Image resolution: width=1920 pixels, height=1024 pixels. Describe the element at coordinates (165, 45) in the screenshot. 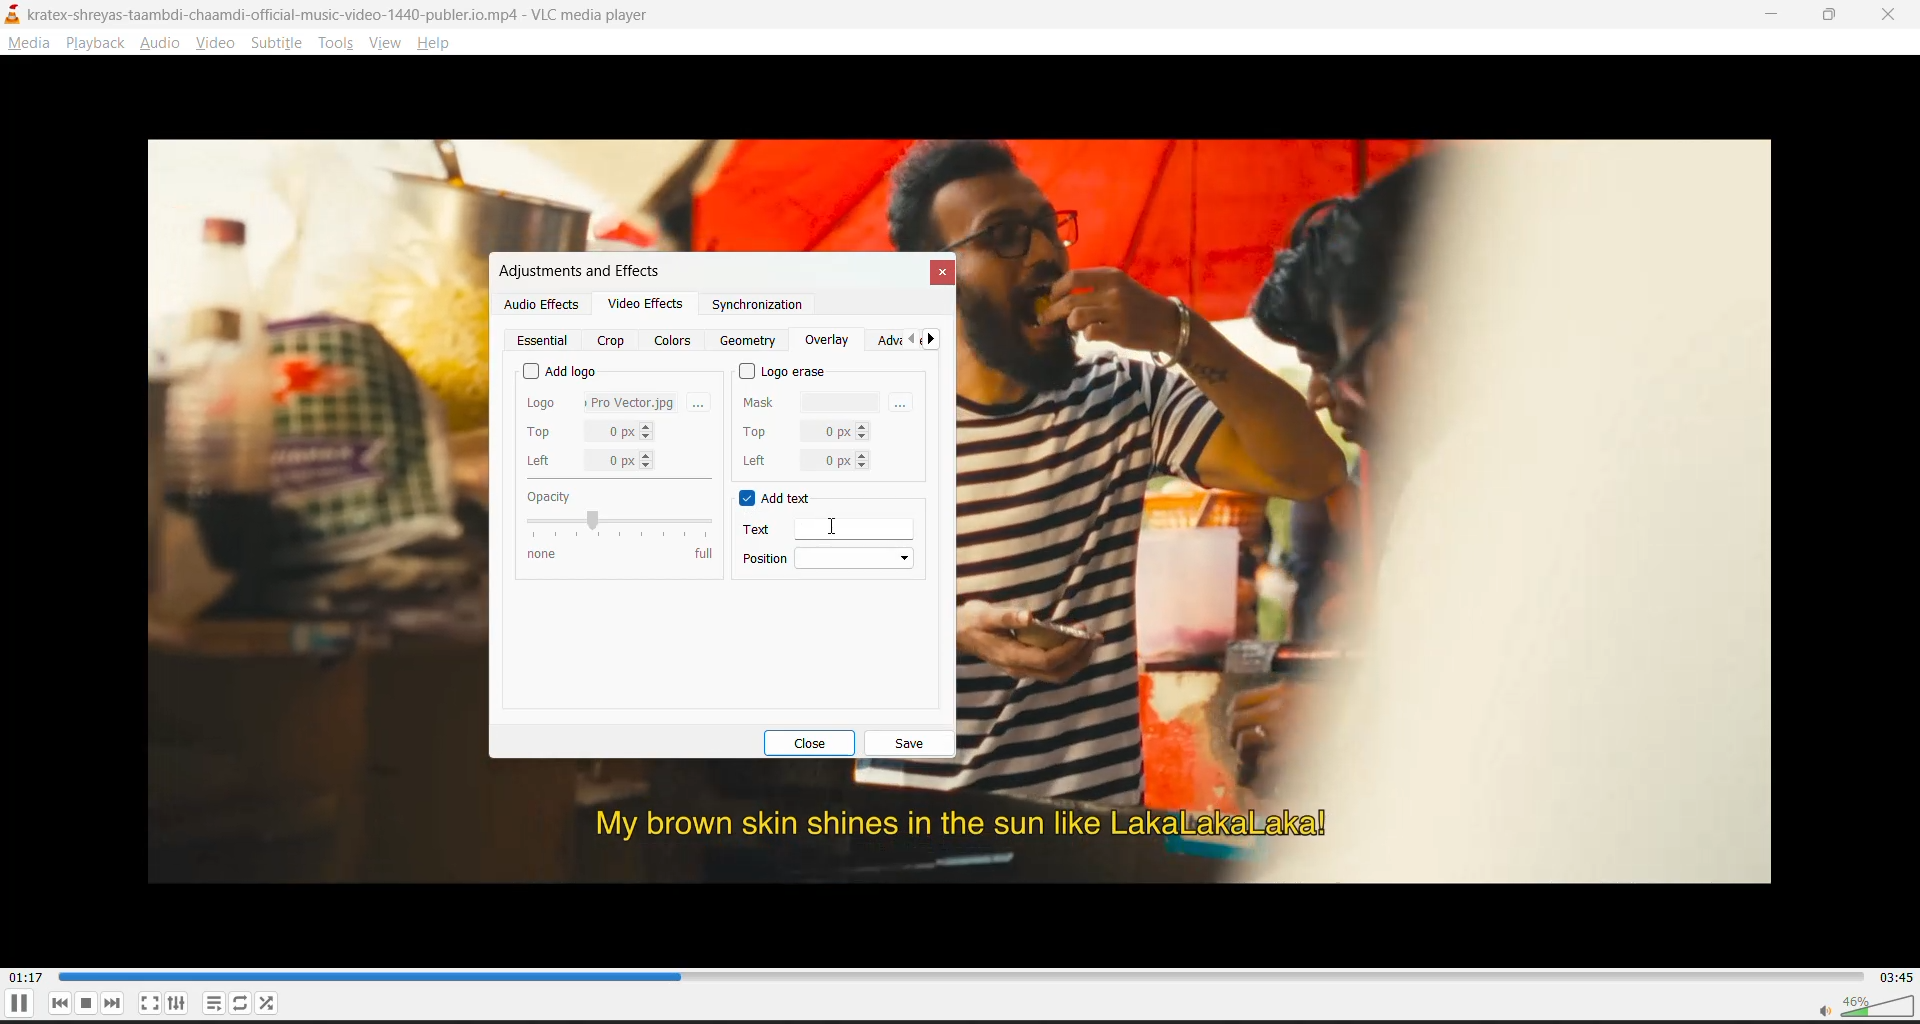

I see `audio` at that location.